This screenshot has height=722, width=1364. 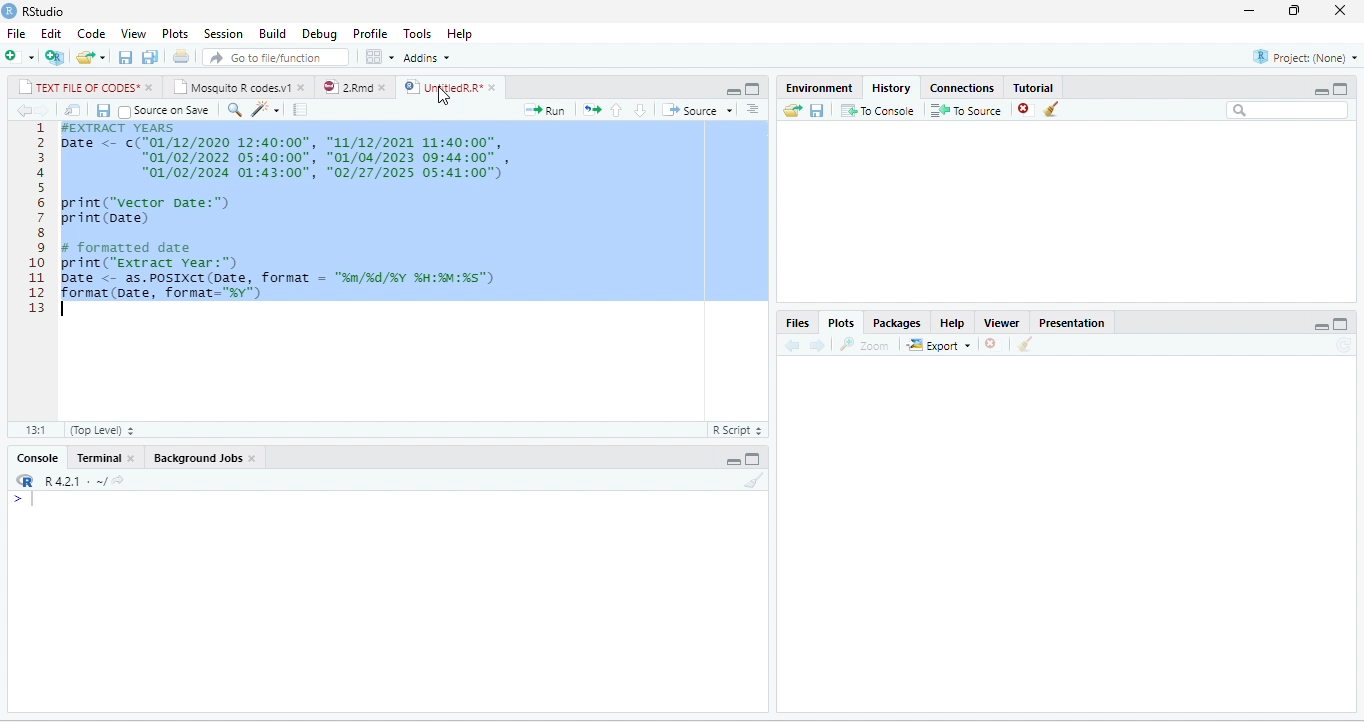 I want to click on forward, so click(x=817, y=345).